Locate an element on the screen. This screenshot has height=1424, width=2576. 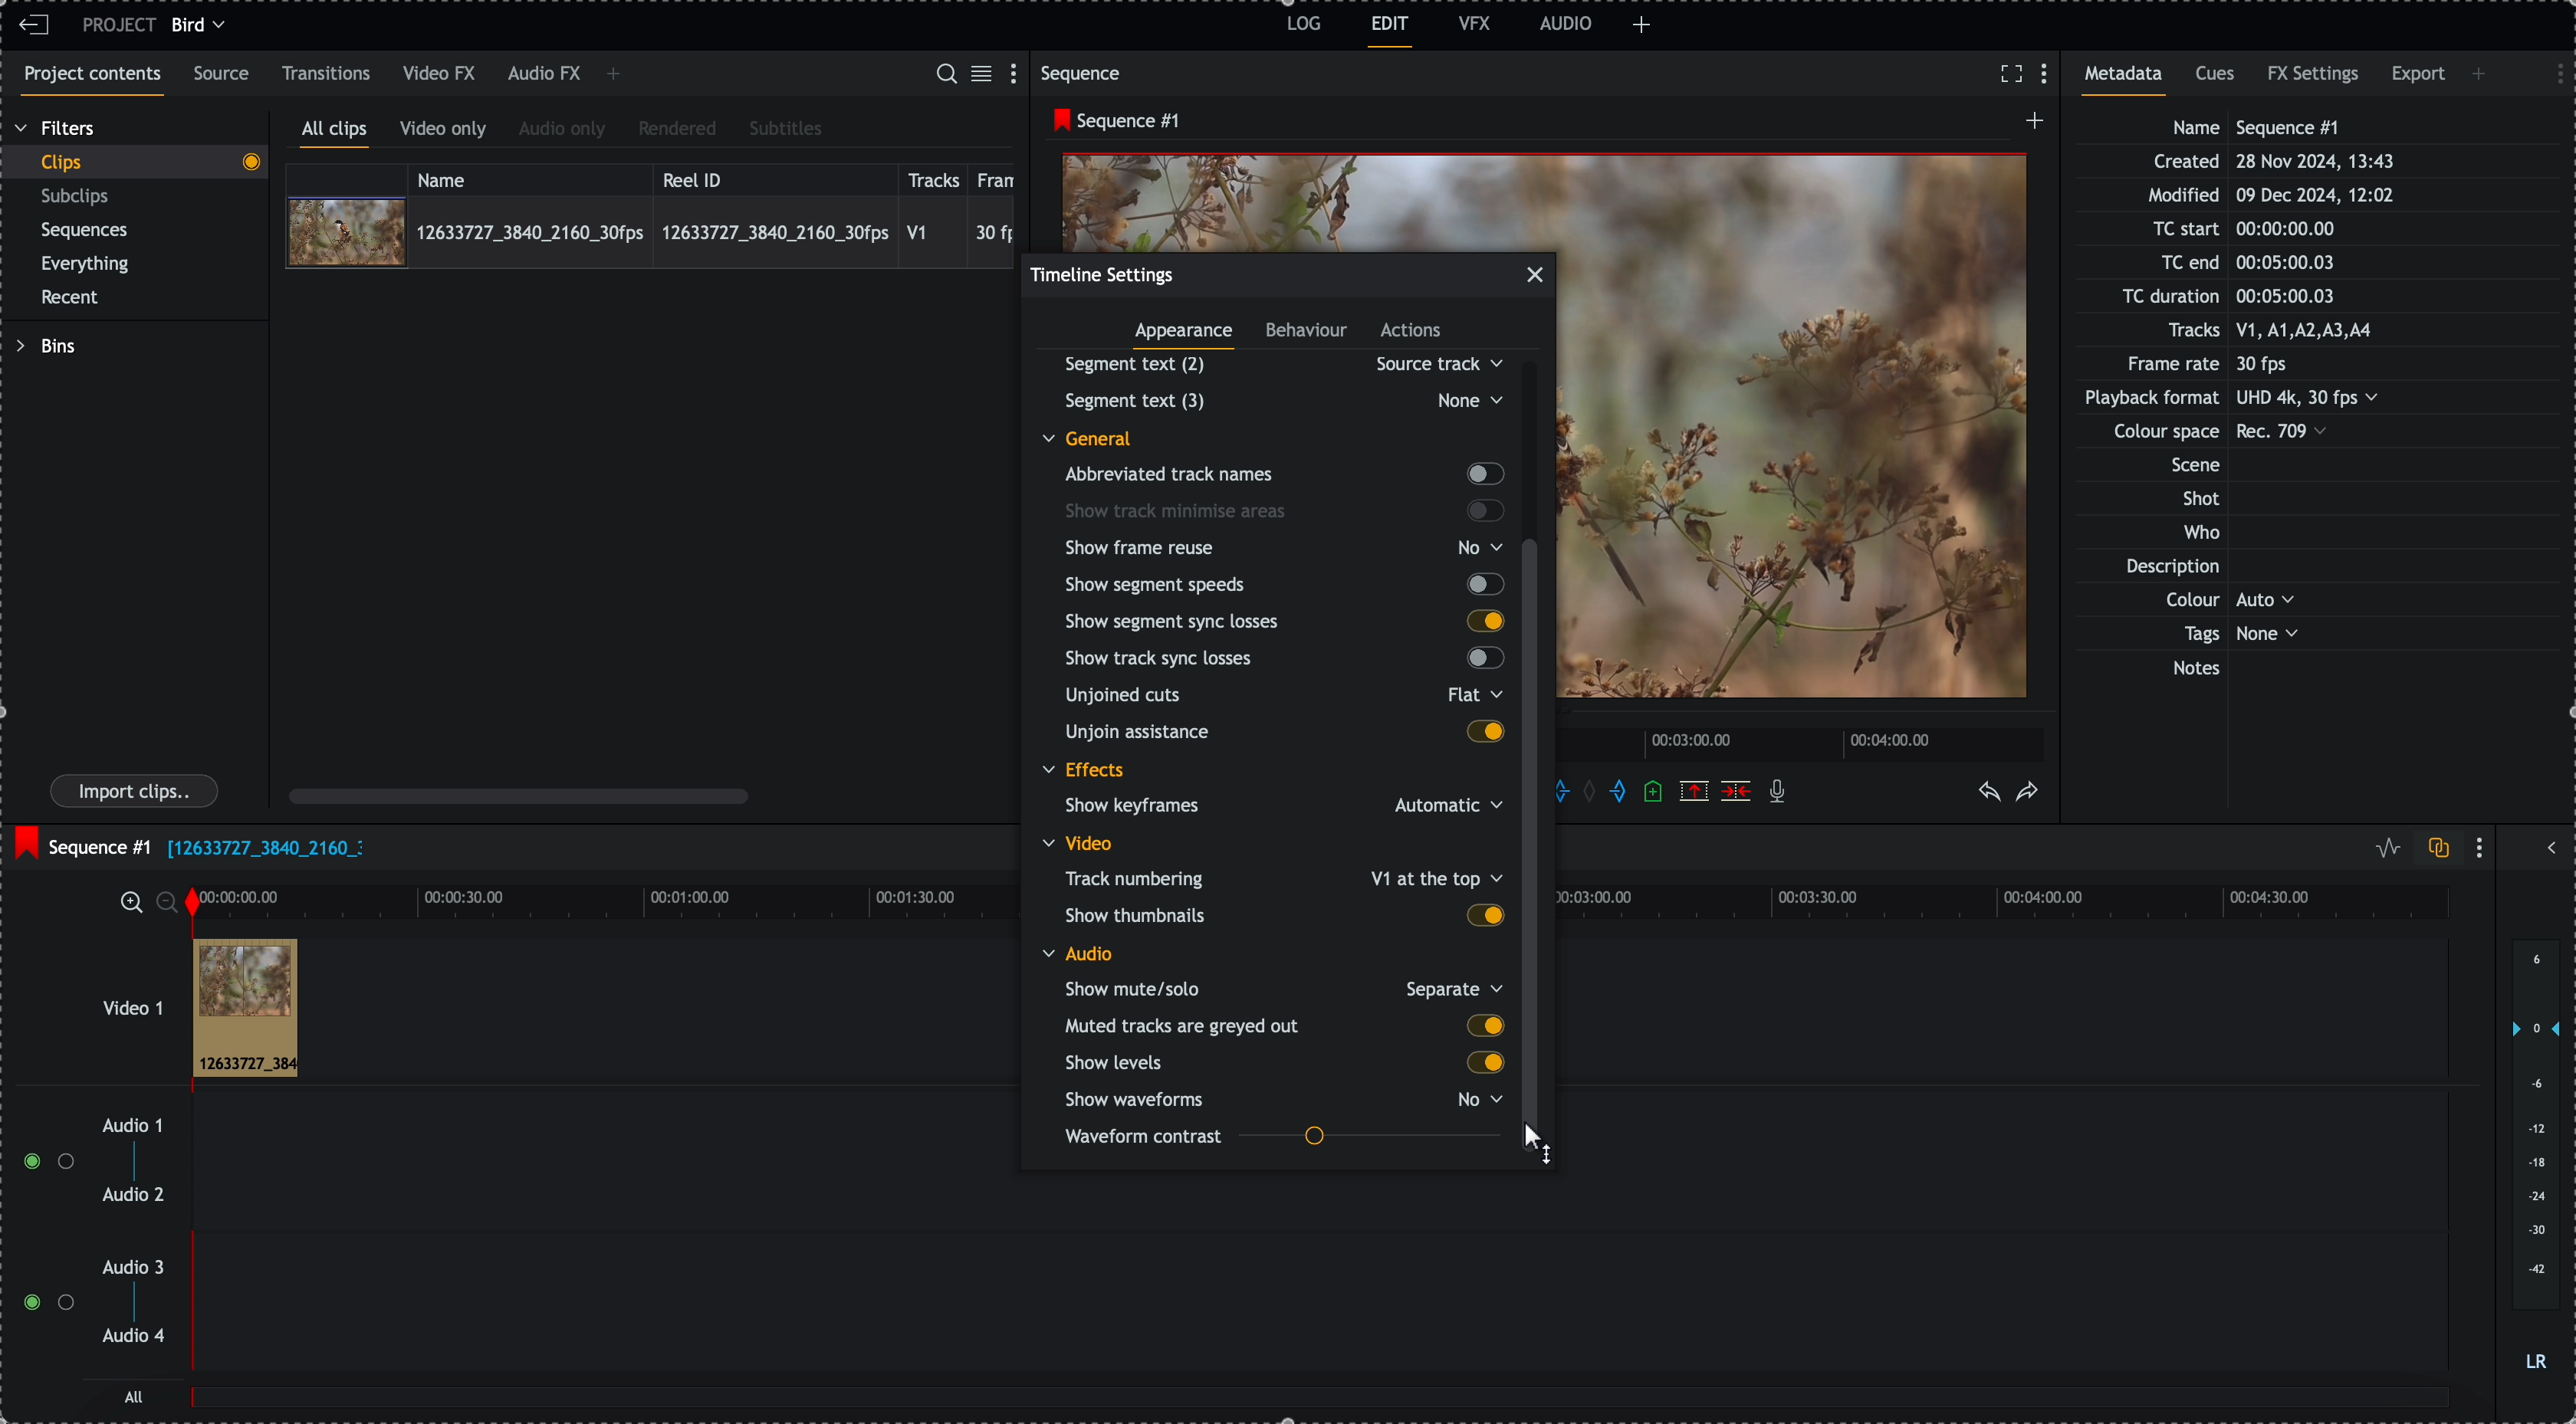
sequence #1 is located at coordinates (80, 842).